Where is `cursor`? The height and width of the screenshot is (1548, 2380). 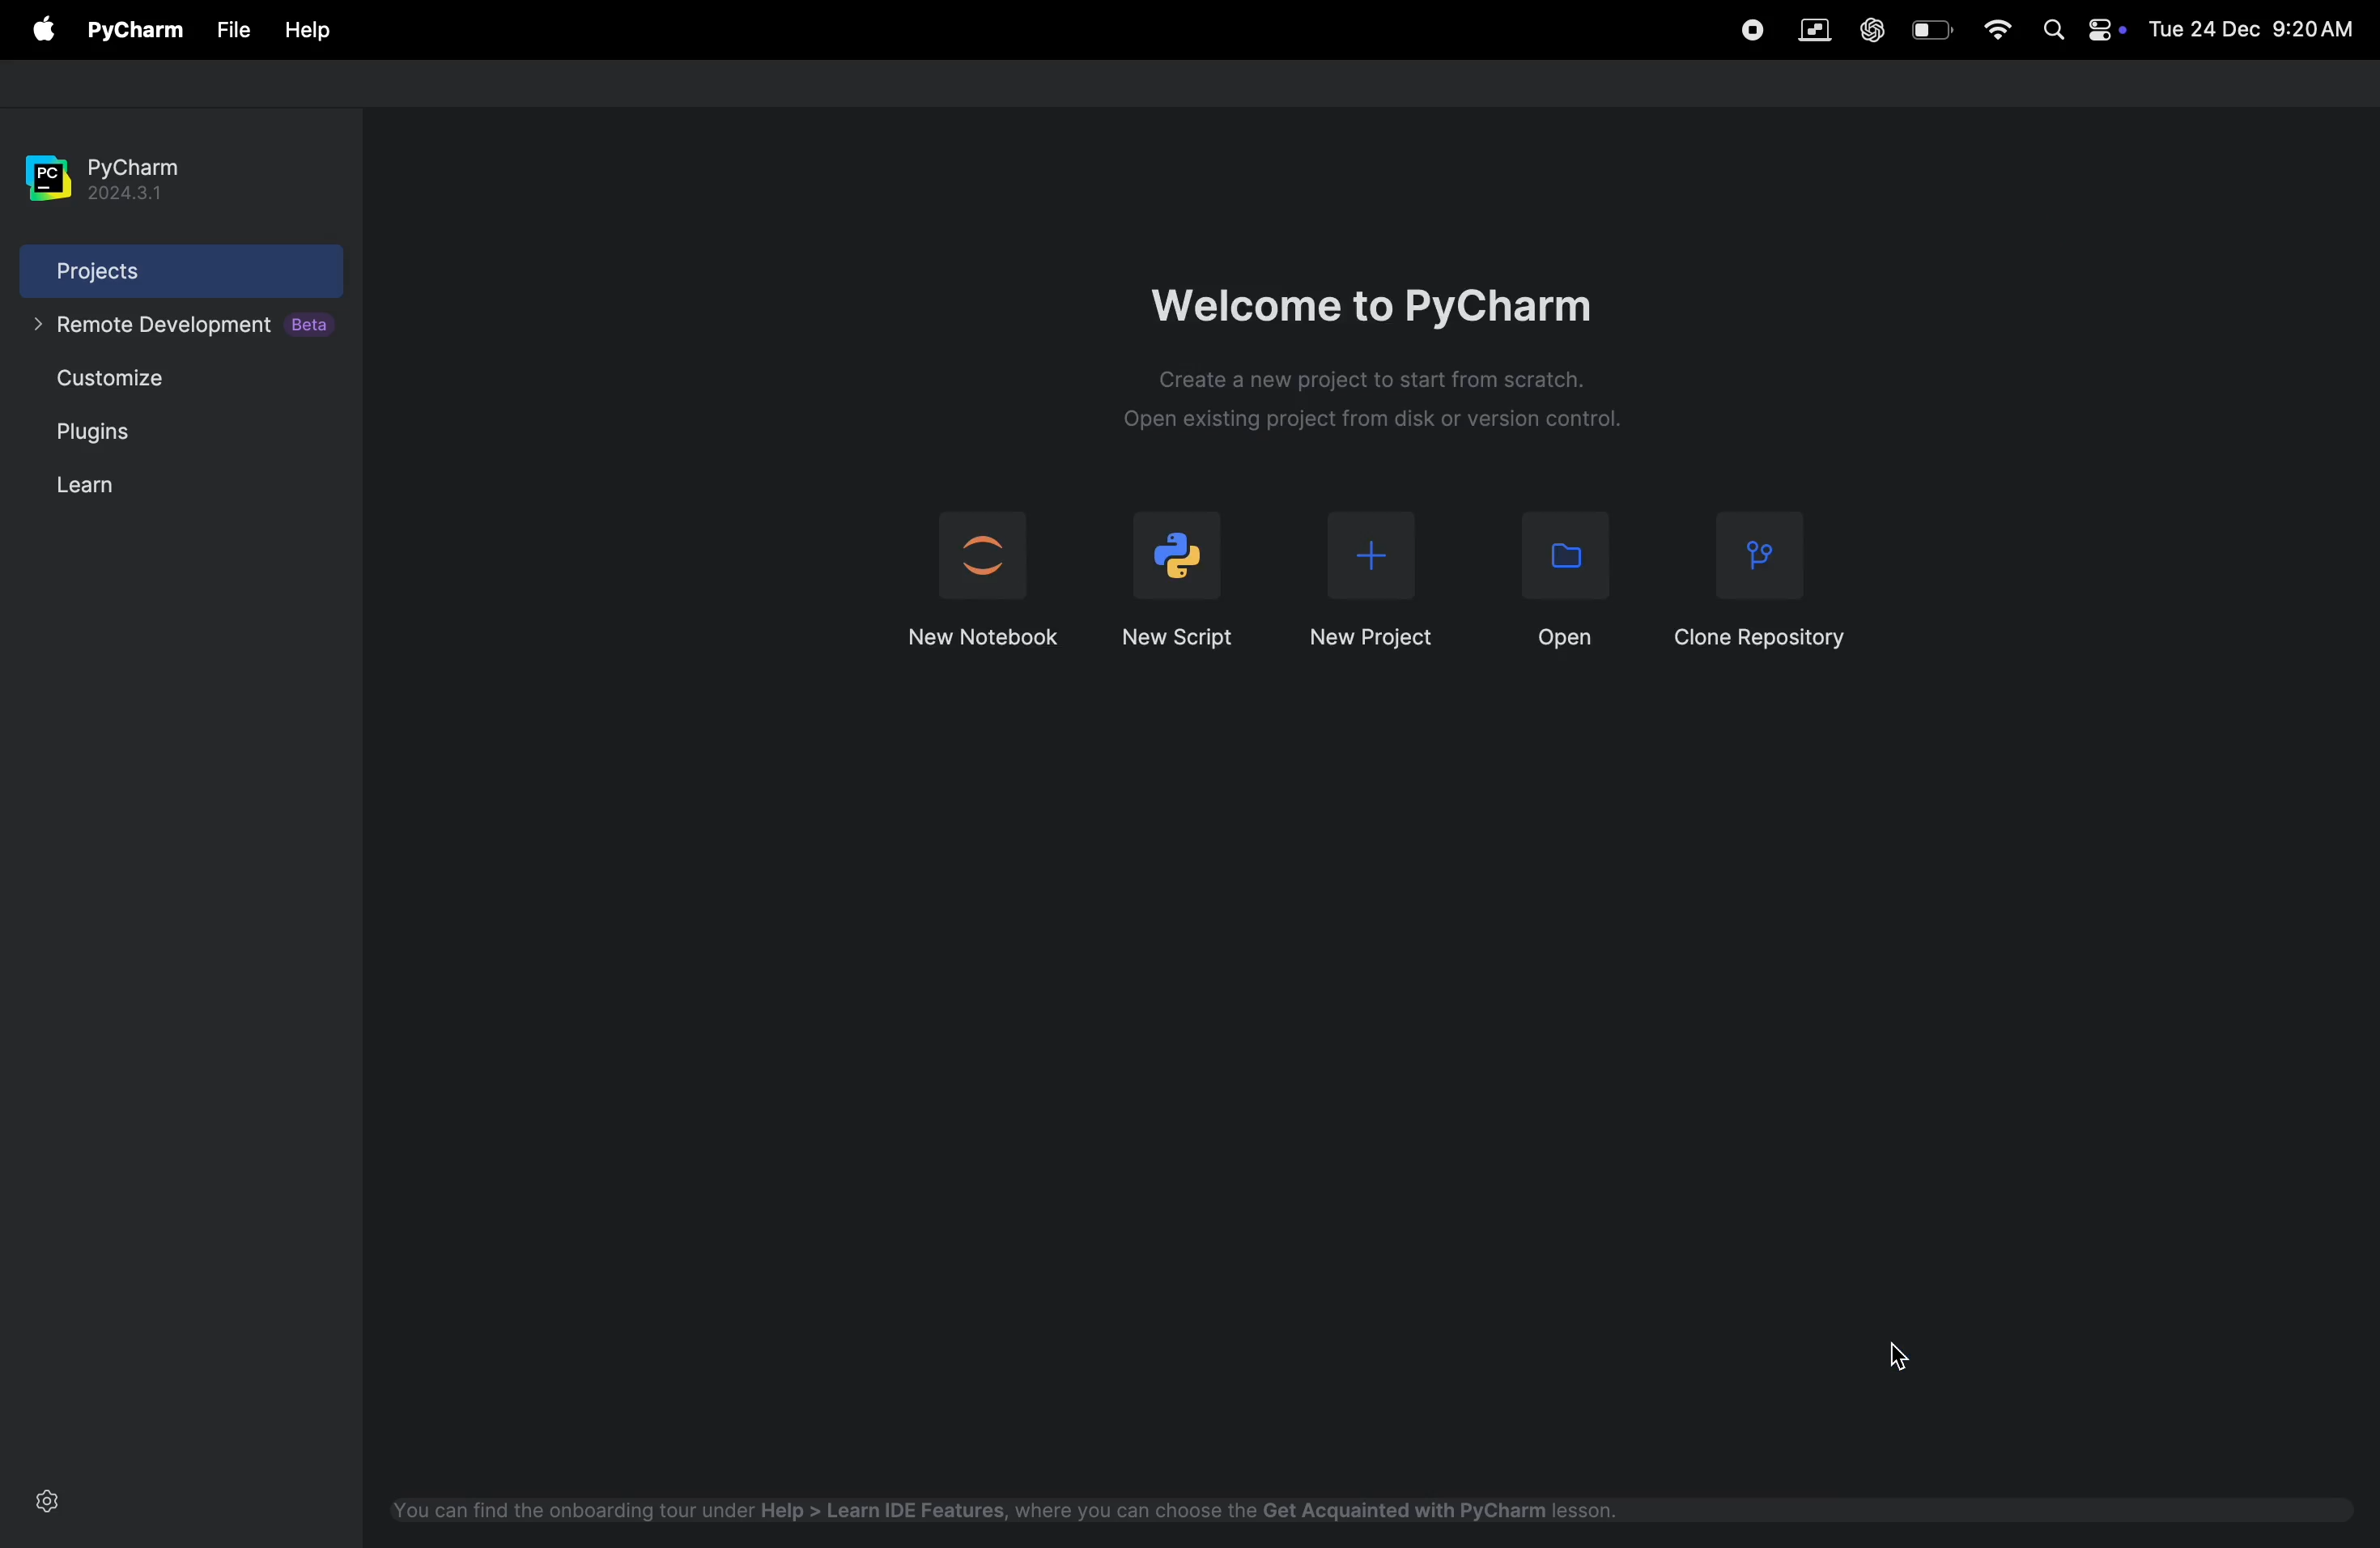 cursor is located at coordinates (1905, 1356).